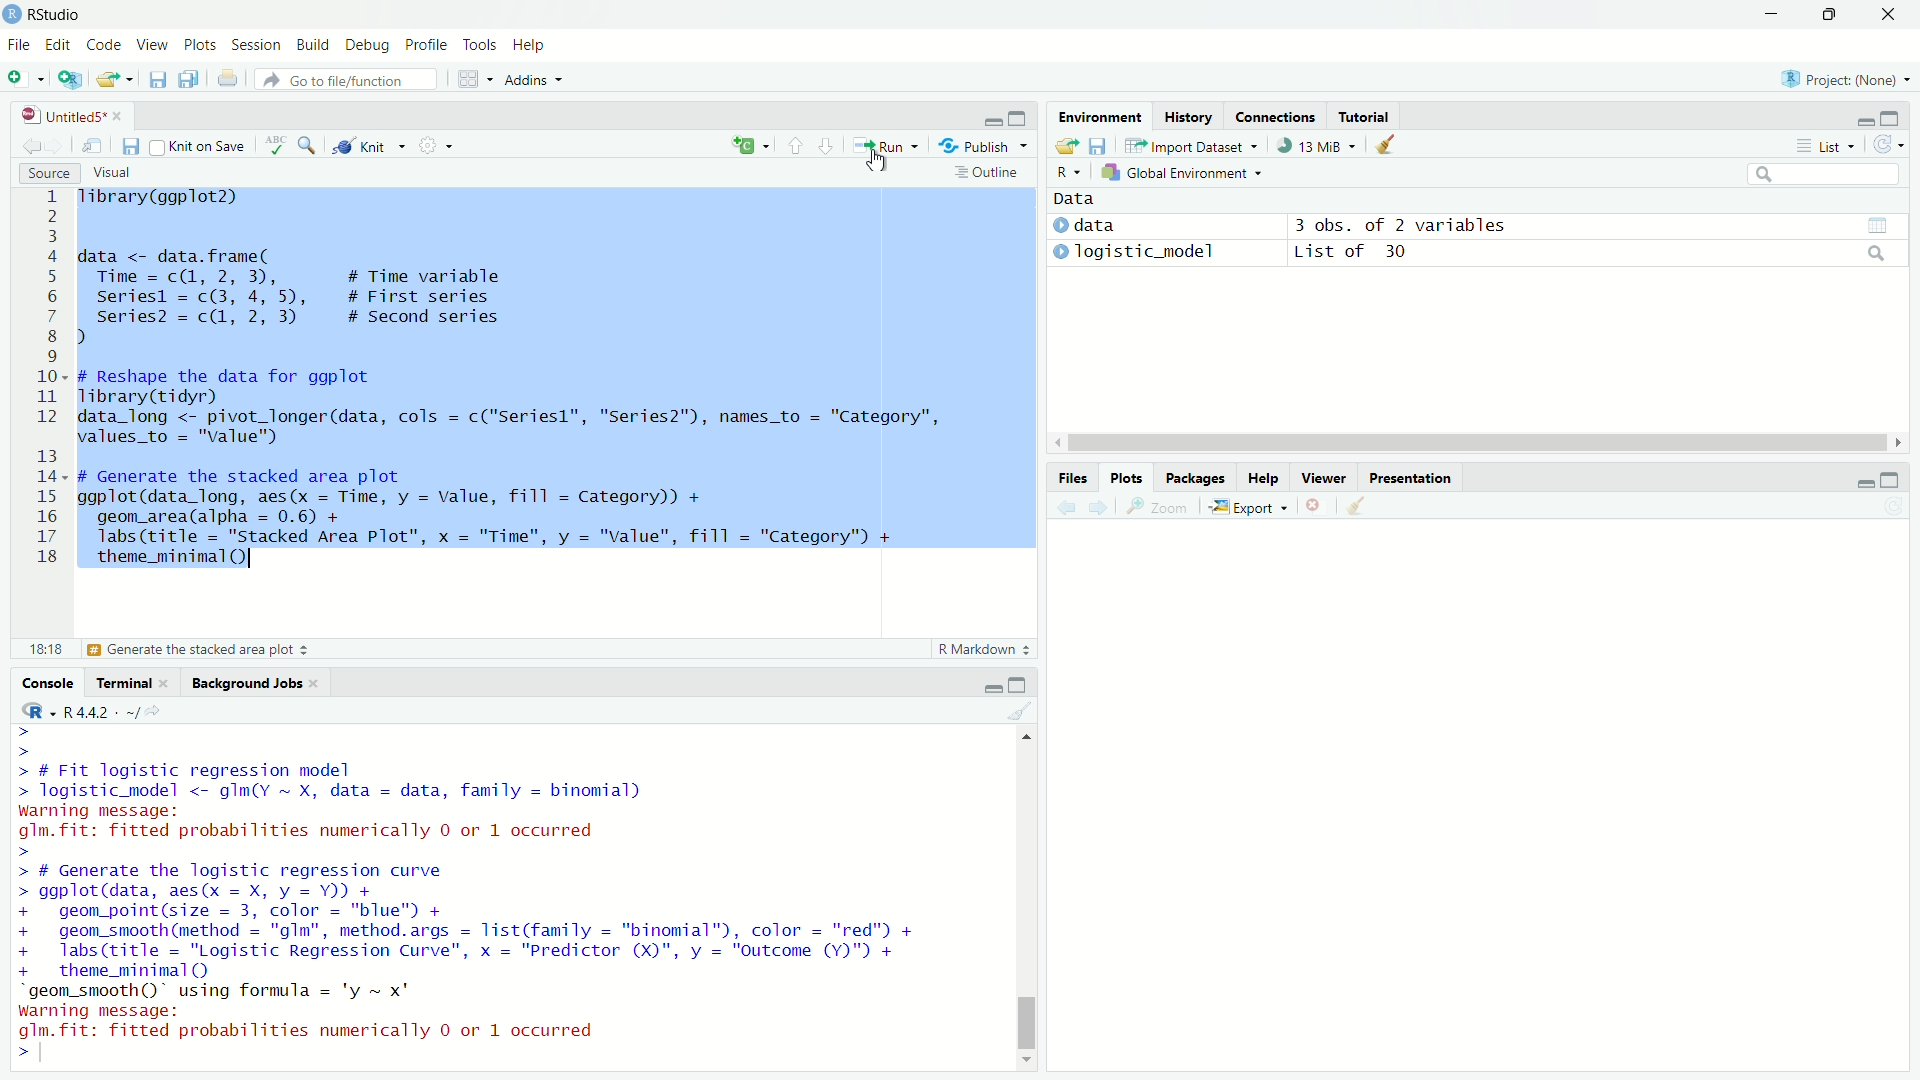  Describe the element at coordinates (123, 172) in the screenshot. I see `Visual` at that location.